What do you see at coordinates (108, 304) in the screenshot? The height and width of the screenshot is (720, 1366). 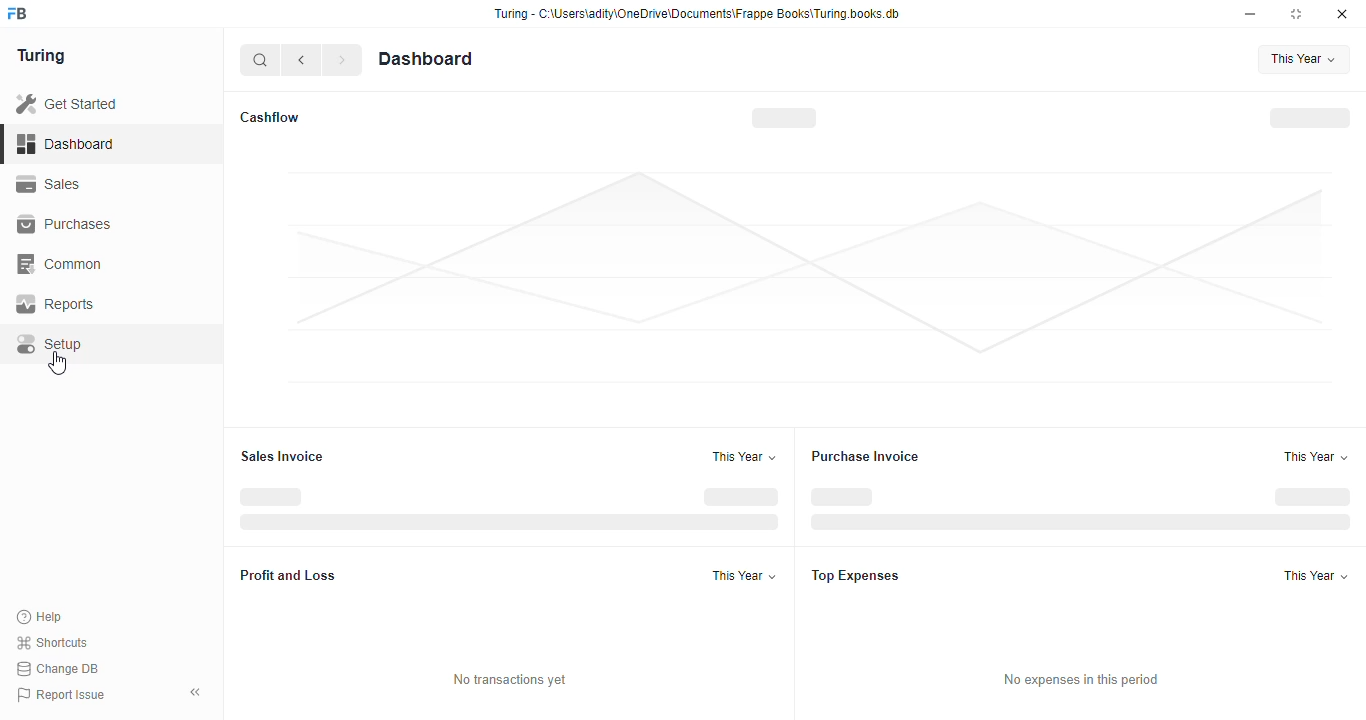 I see `Reports.` at bounding box center [108, 304].